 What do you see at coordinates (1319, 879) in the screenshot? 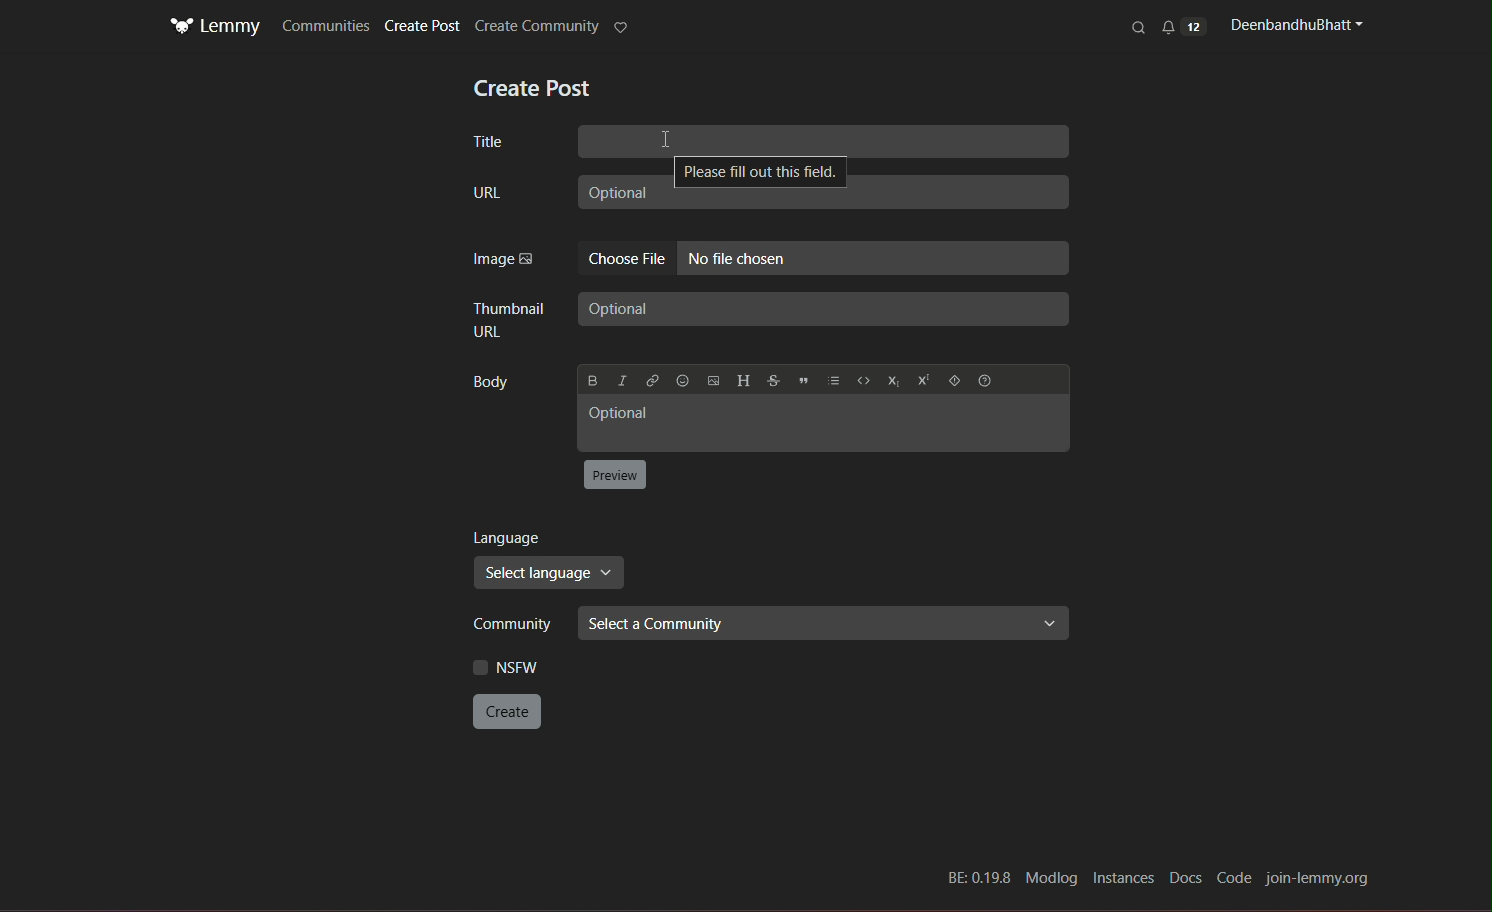
I see `join-lemmy.org` at bounding box center [1319, 879].